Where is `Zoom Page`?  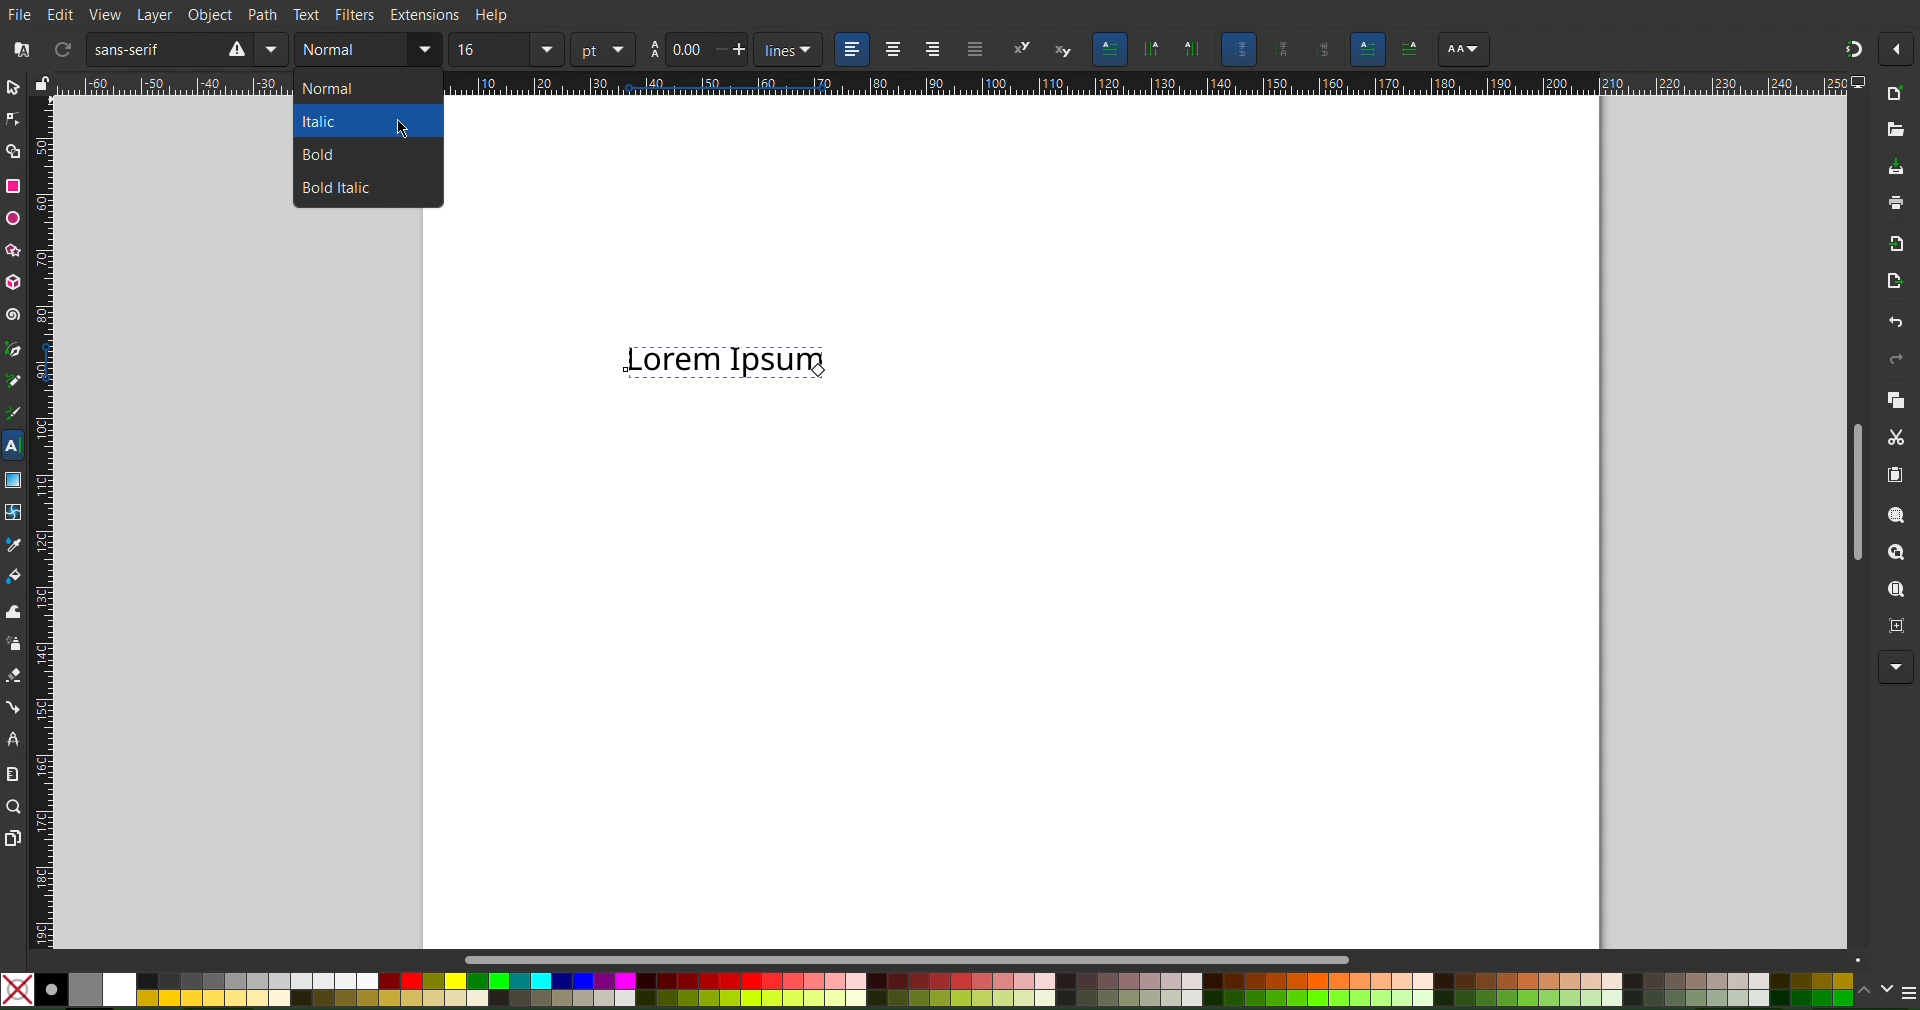 Zoom Page is located at coordinates (1889, 591).